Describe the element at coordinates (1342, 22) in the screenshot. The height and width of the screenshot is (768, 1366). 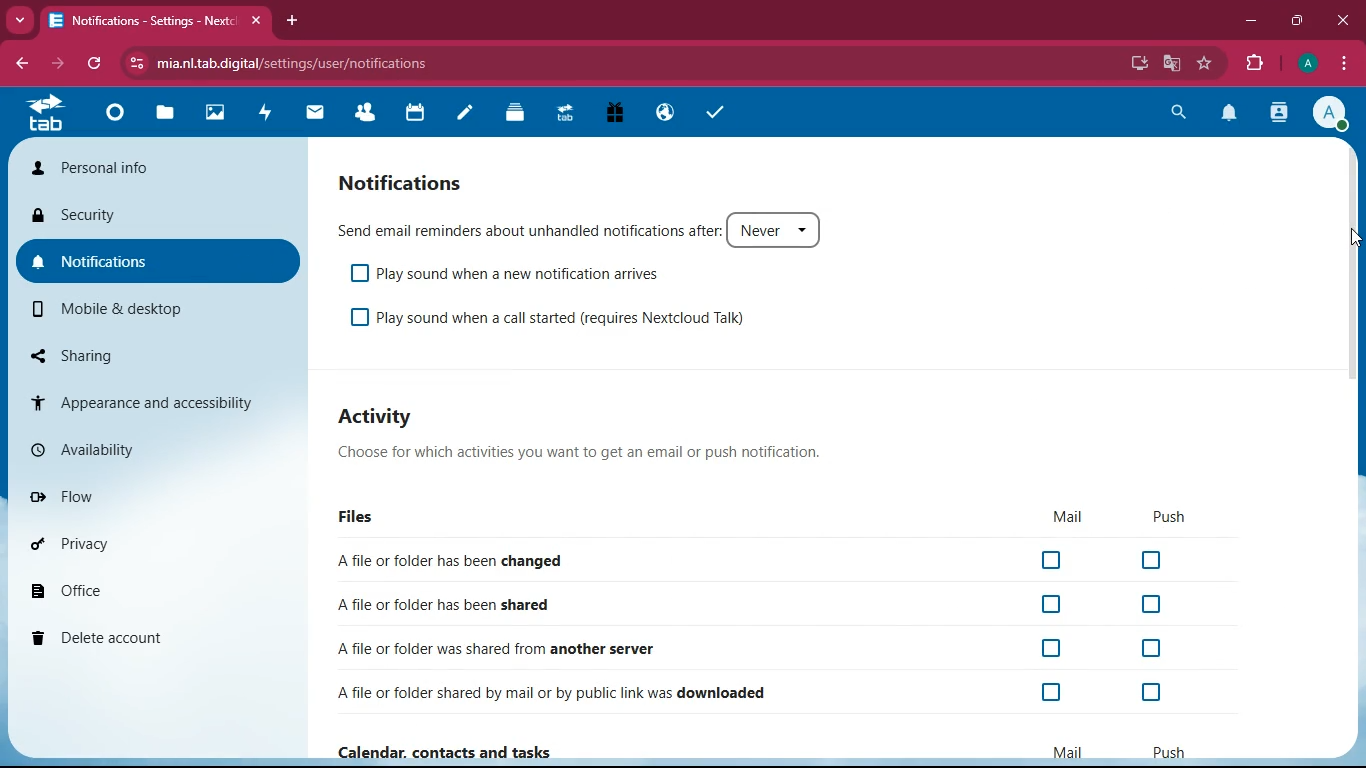
I see `close` at that location.